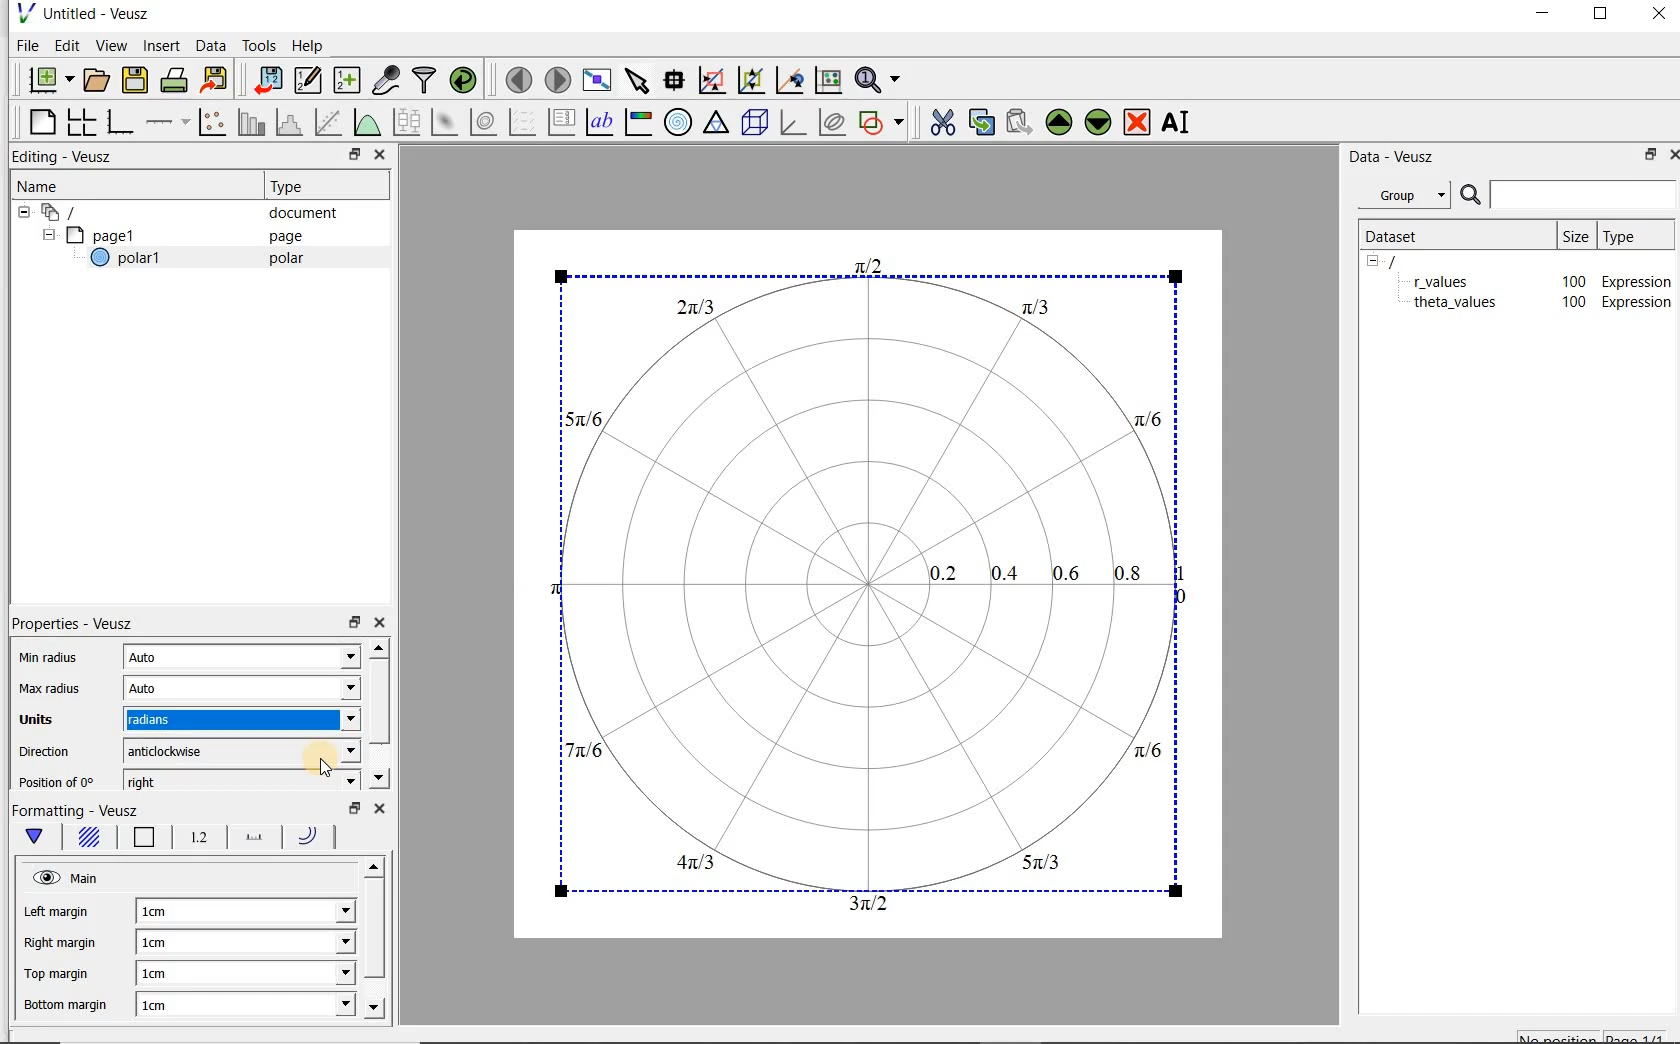 The image size is (1680, 1044). What do you see at coordinates (171, 911) in the screenshot?
I see `1cm` at bounding box center [171, 911].